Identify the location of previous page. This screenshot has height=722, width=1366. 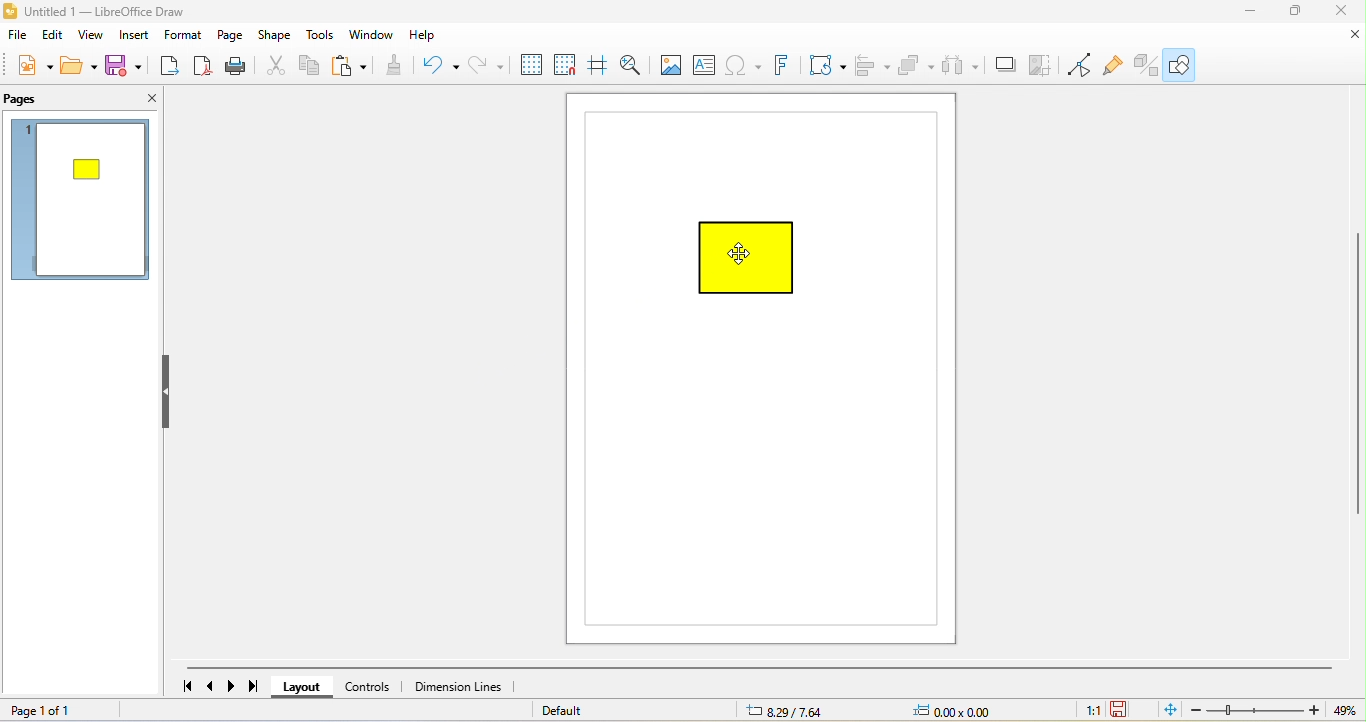
(211, 687).